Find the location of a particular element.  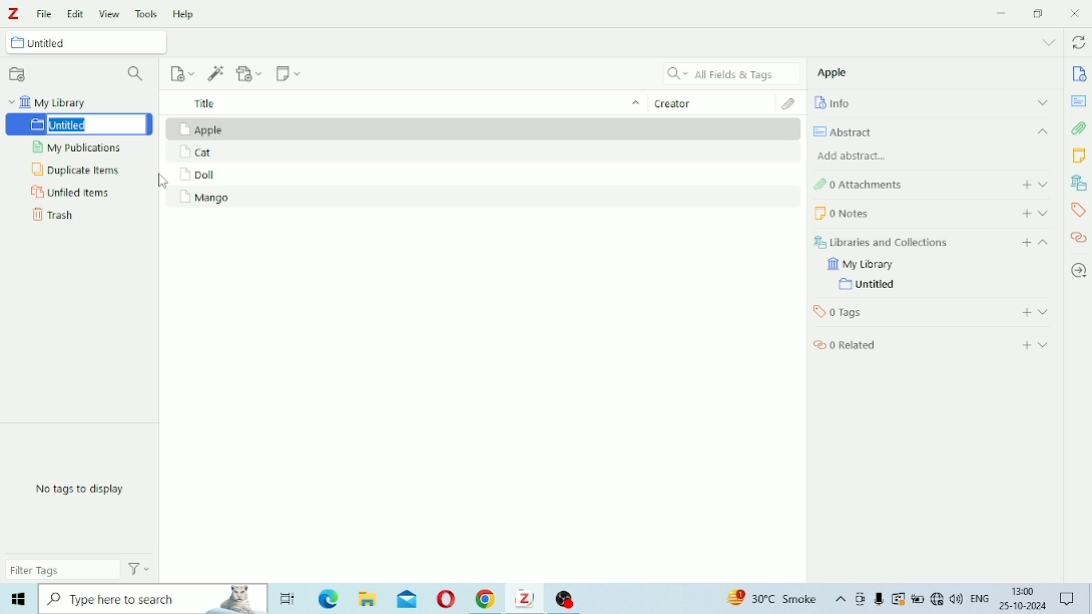

Filter Tags is located at coordinates (63, 571).